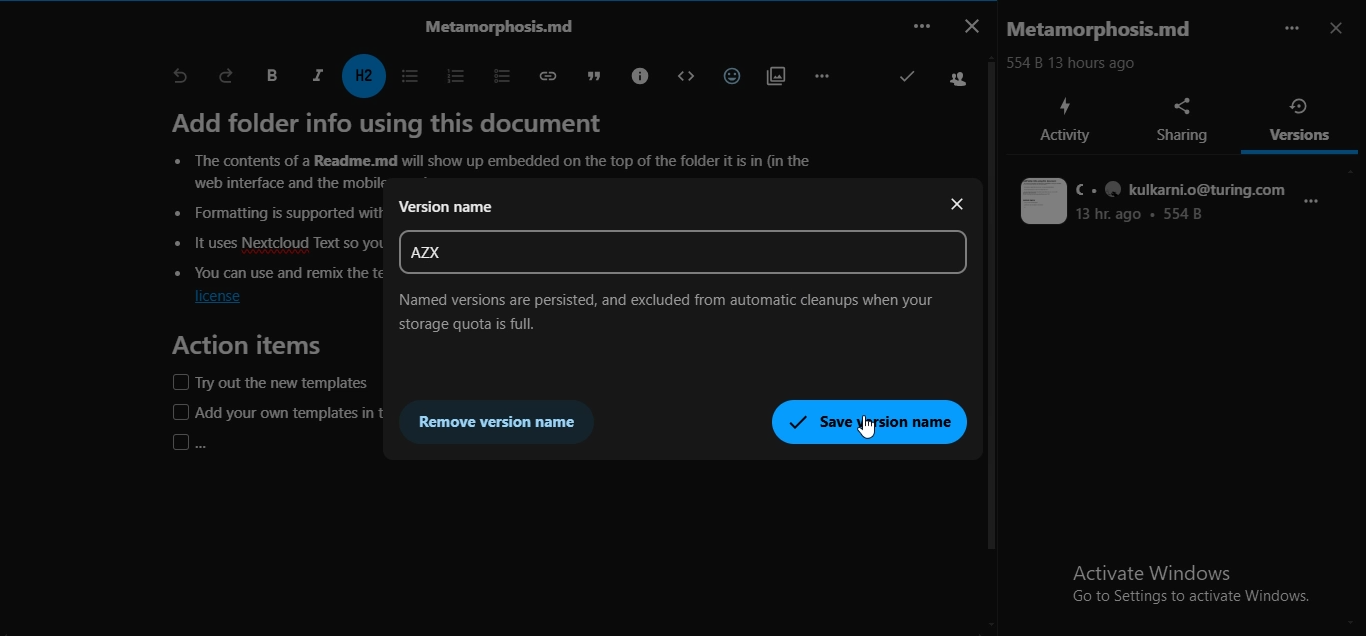 The image size is (1366, 636). I want to click on more options, so click(1291, 28).